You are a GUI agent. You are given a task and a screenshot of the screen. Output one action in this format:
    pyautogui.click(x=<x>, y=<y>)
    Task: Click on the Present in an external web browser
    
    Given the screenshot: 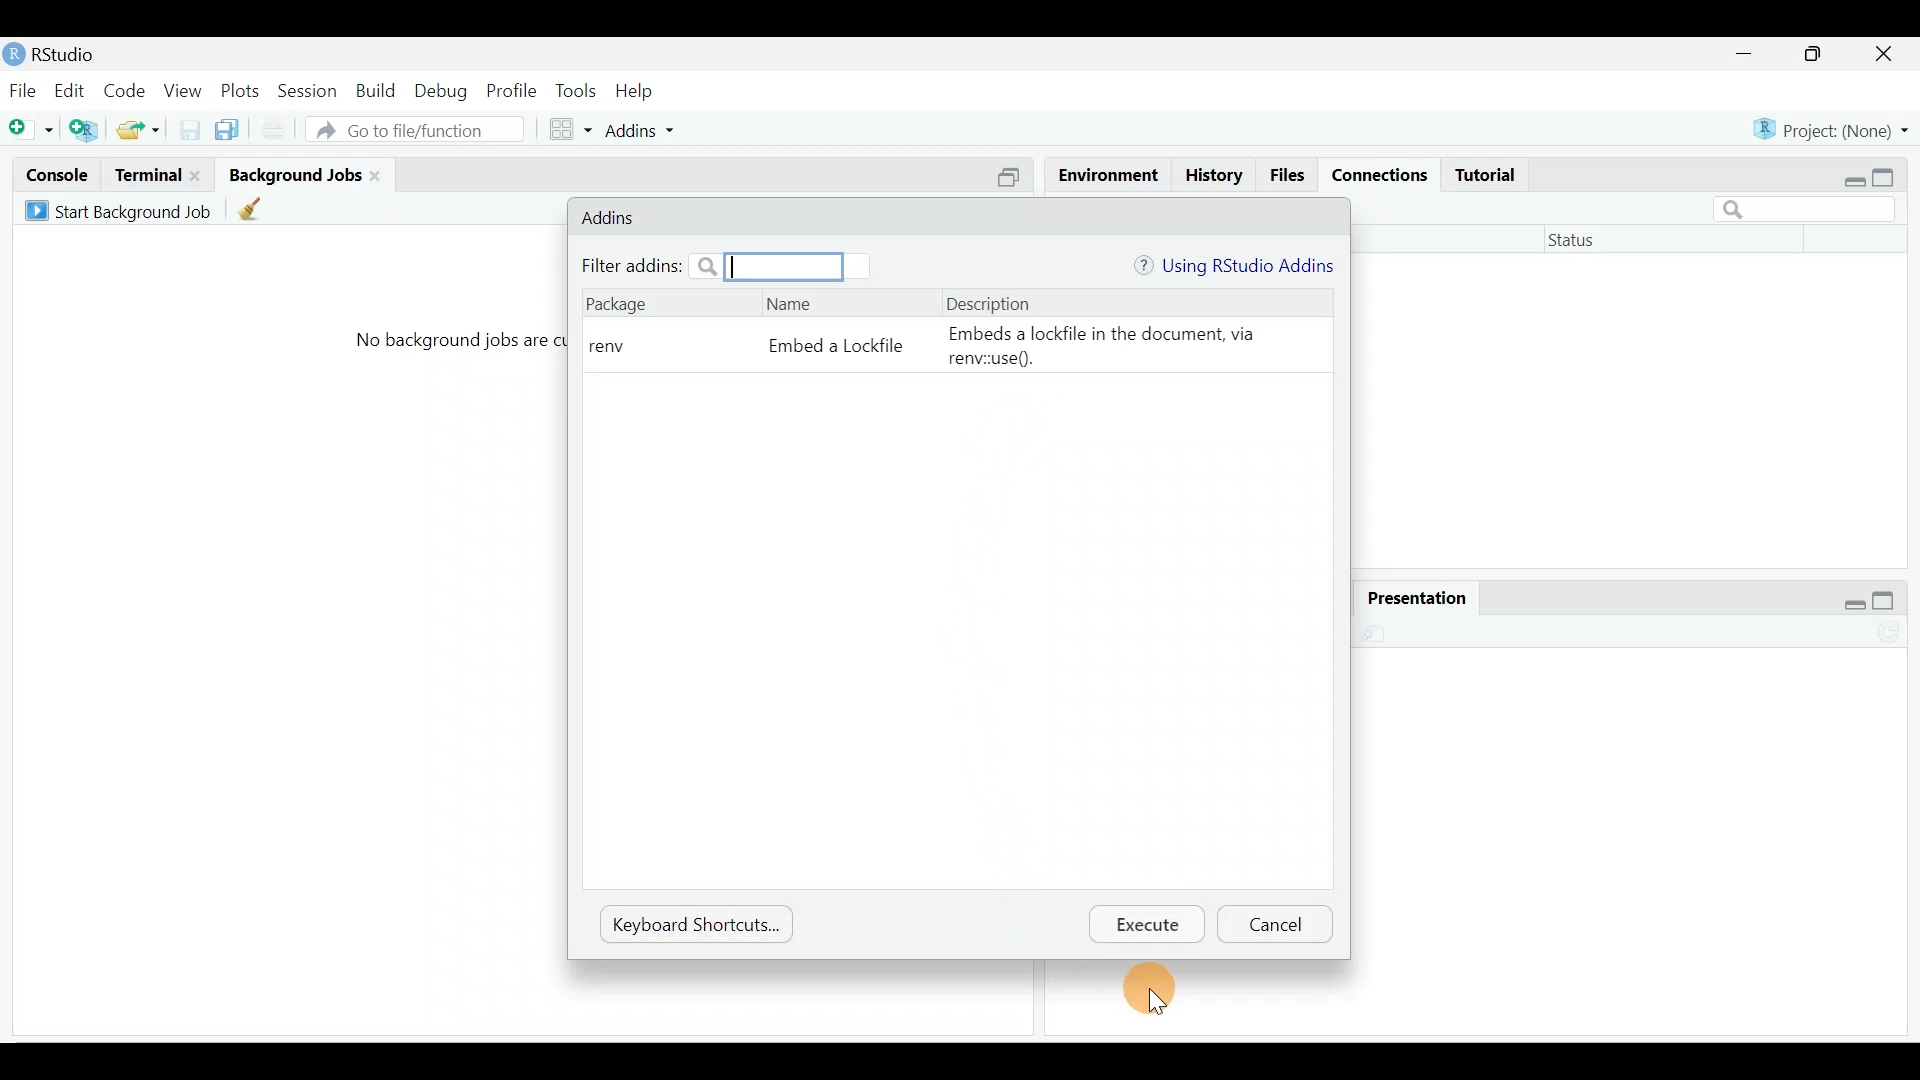 What is the action you would take?
    pyautogui.click(x=1382, y=632)
    